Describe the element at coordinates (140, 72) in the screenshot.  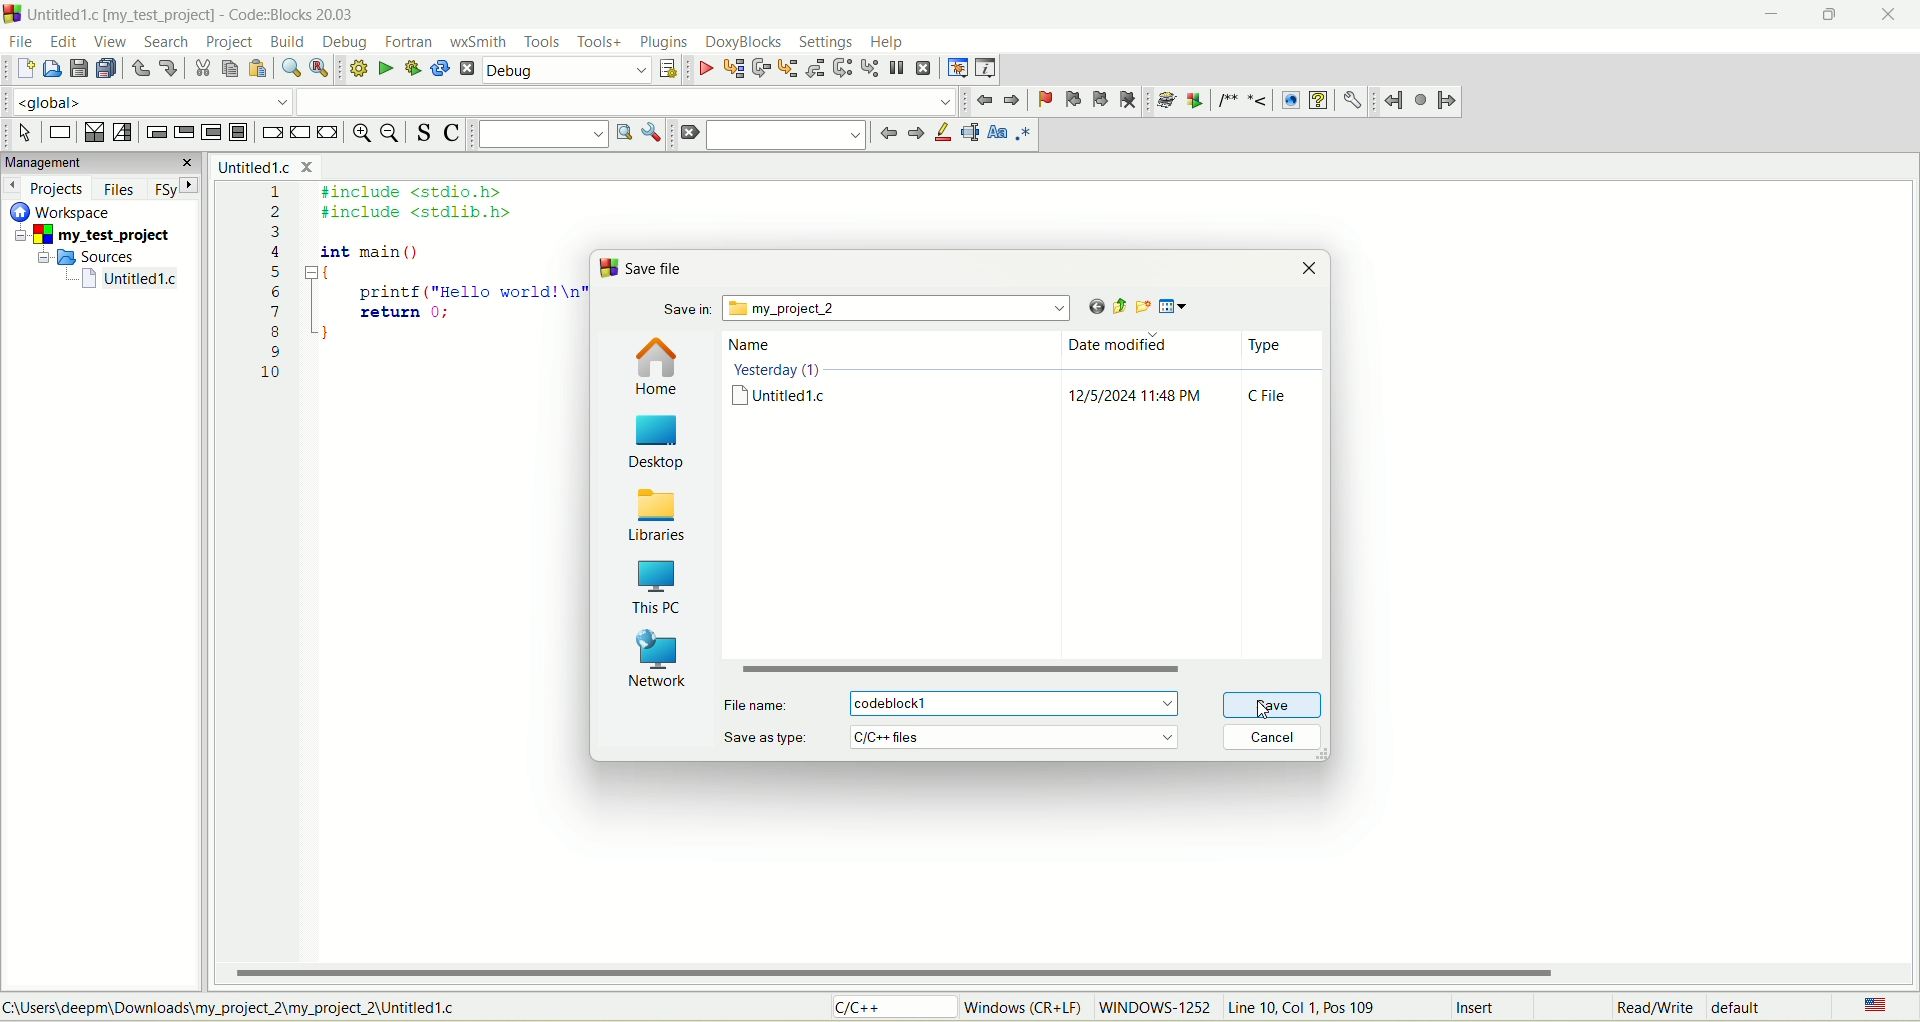
I see `undo` at that location.